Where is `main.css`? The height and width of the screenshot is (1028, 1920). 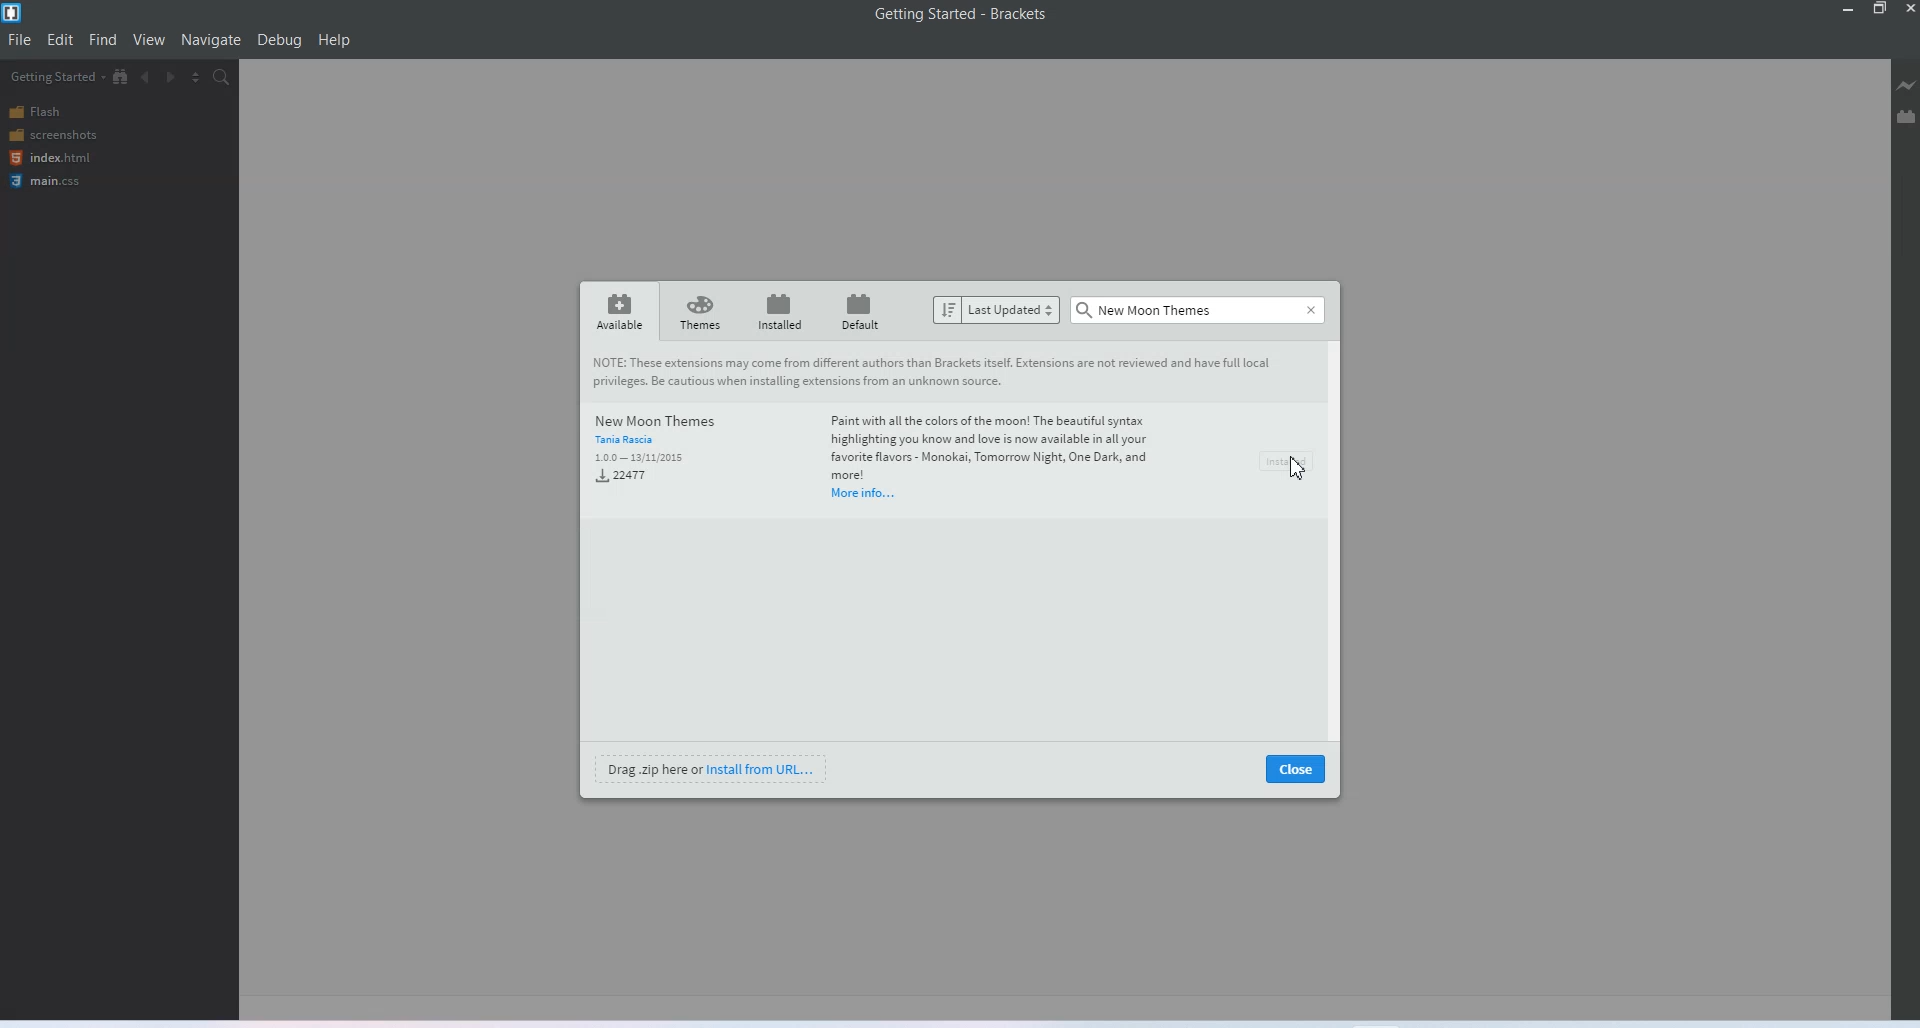
main.css is located at coordinates (48, 181).